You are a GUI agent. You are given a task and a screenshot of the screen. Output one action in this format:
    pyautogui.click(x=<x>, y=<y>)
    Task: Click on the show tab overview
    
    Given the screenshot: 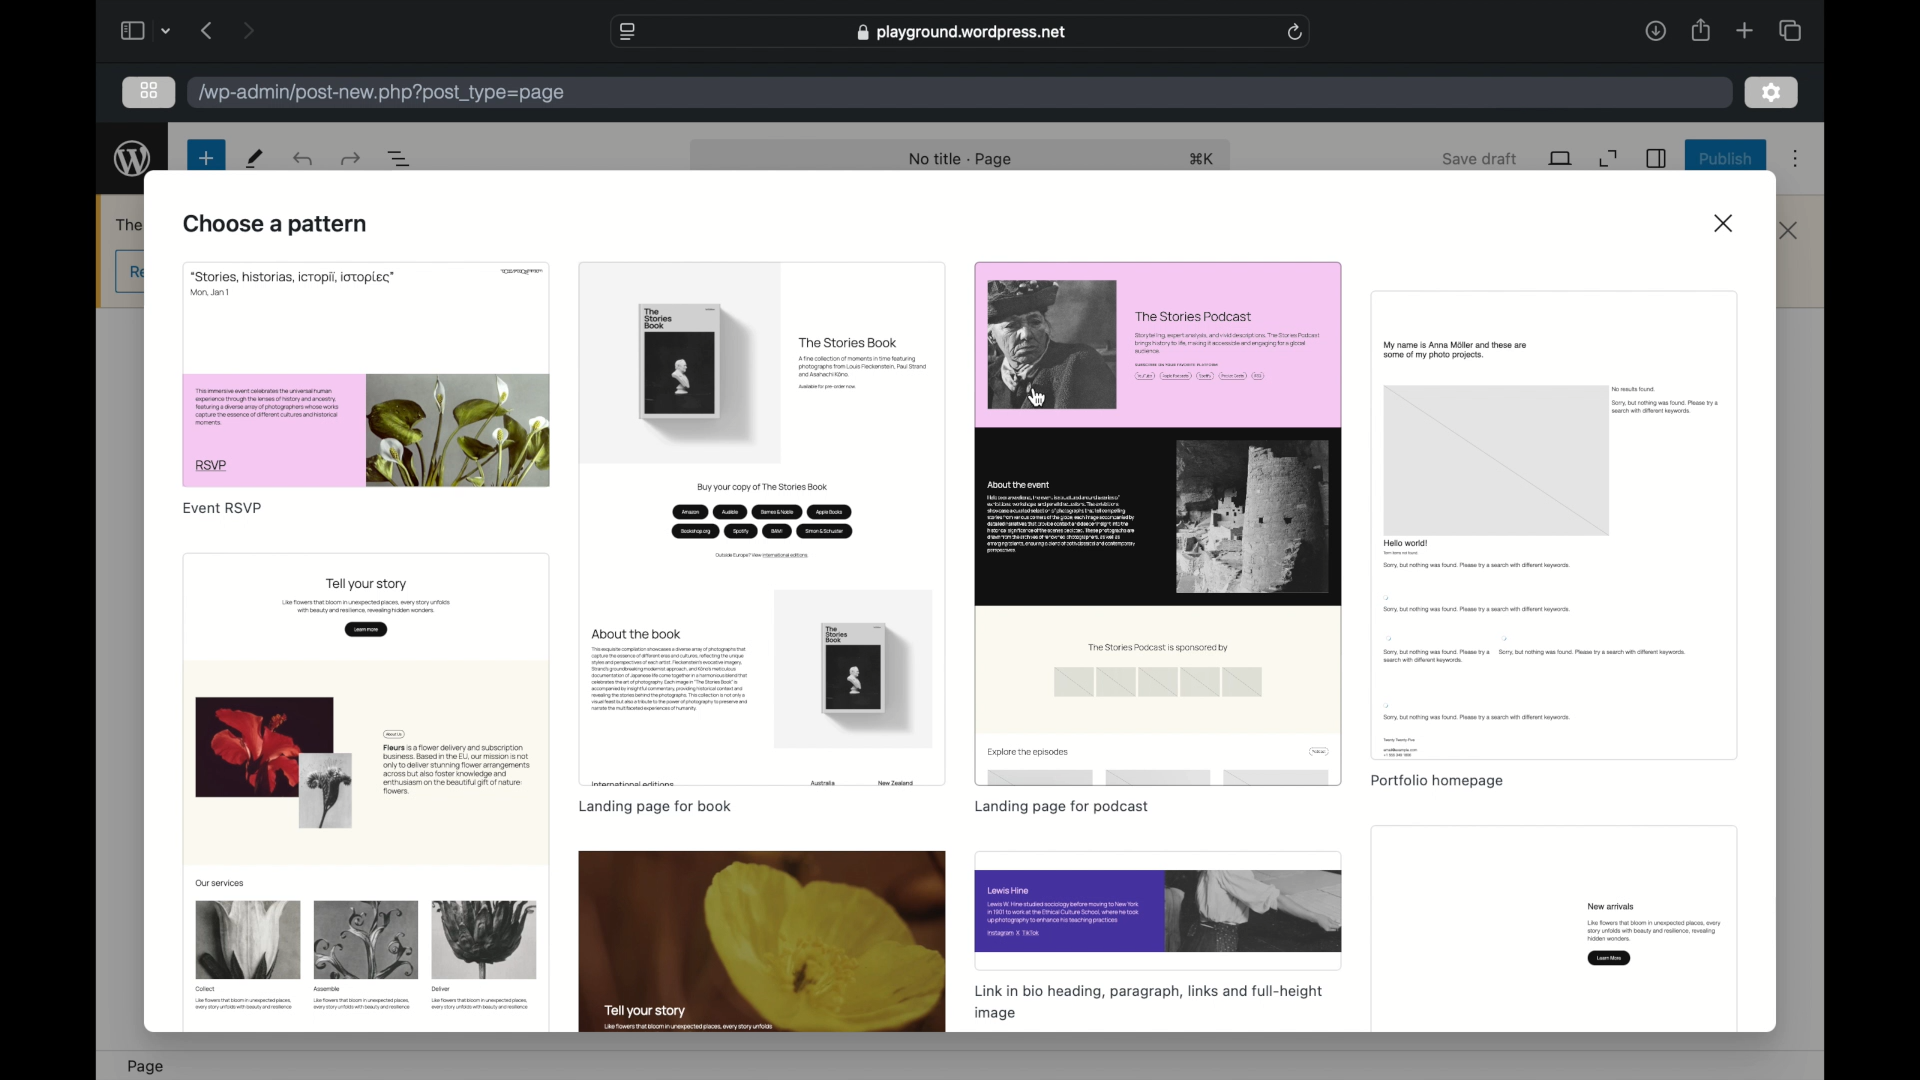 What is the action you would take?
    pyautogui.click(x=1790, y=29)
    